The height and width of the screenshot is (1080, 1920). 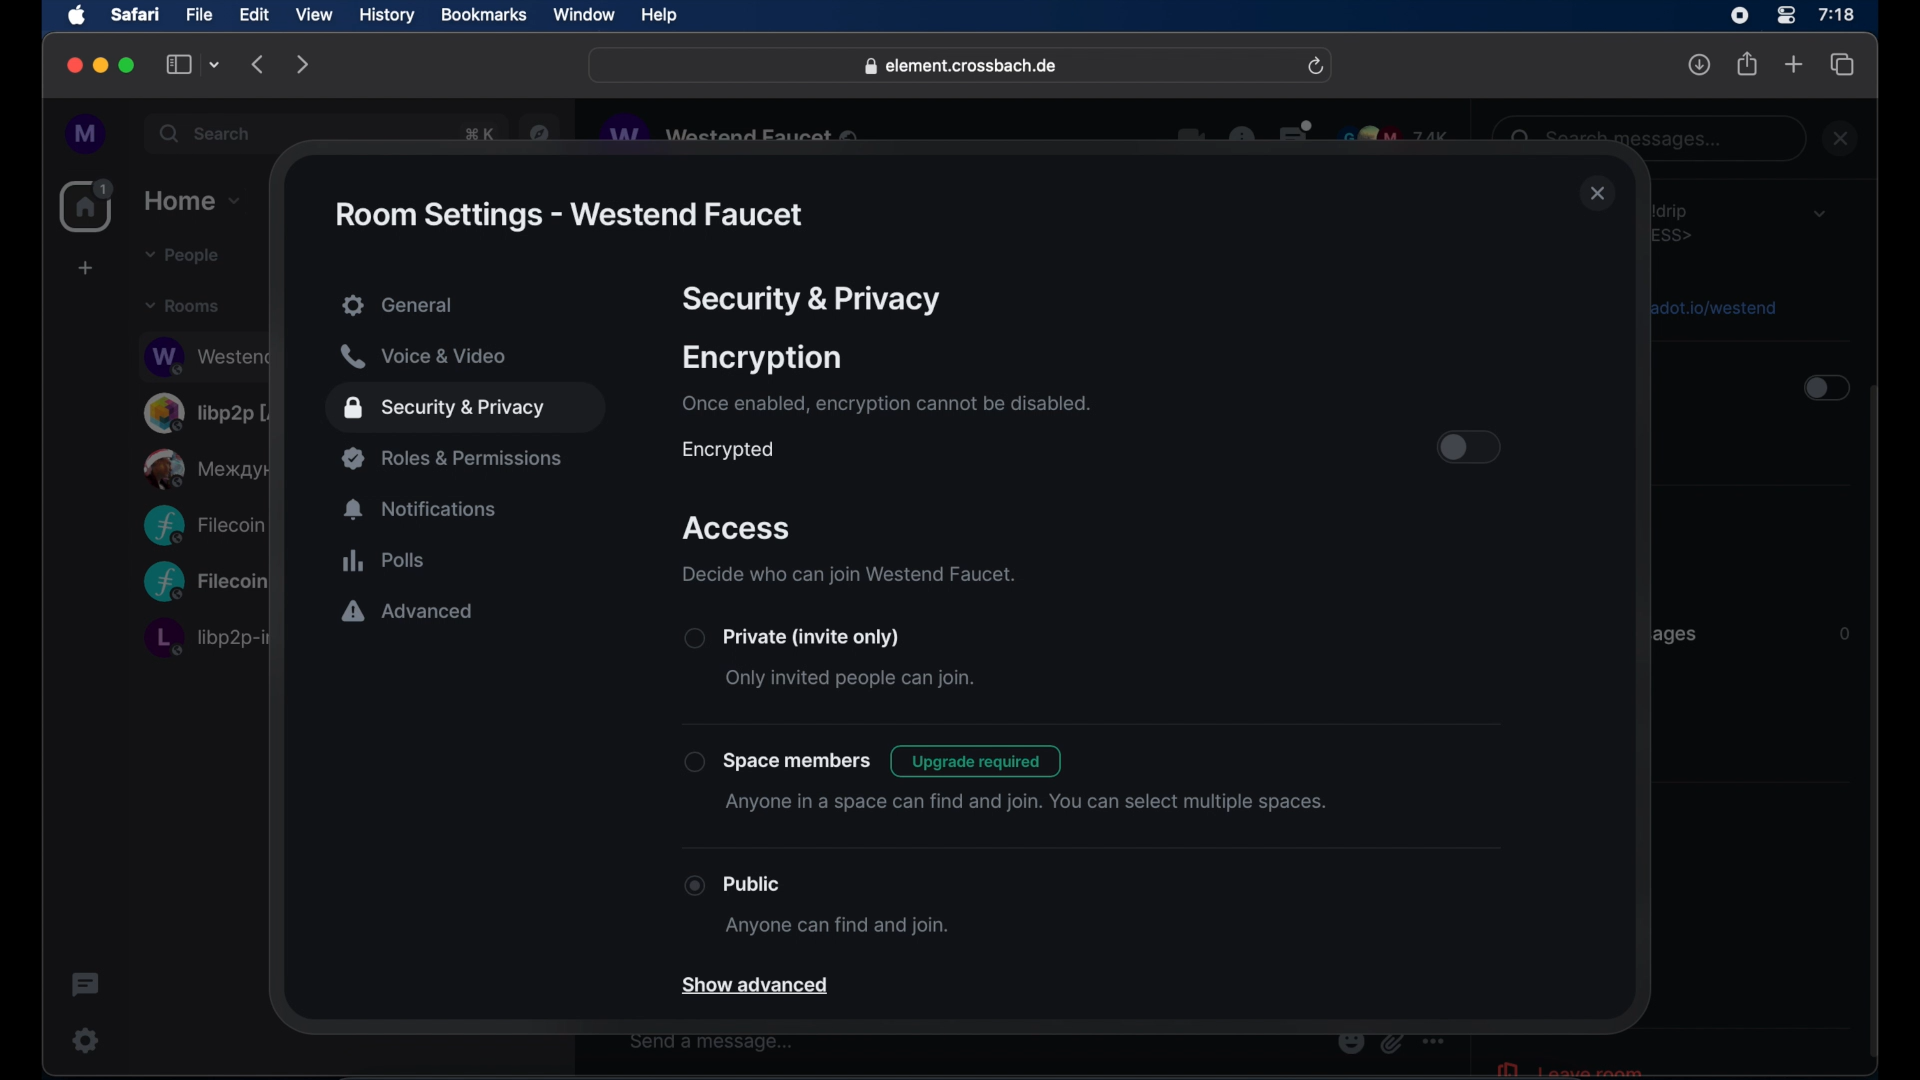 What do you see at coordinates (1470, 447) in the screenshot?
I see `toggle button` at bounding box center [1470, 447].